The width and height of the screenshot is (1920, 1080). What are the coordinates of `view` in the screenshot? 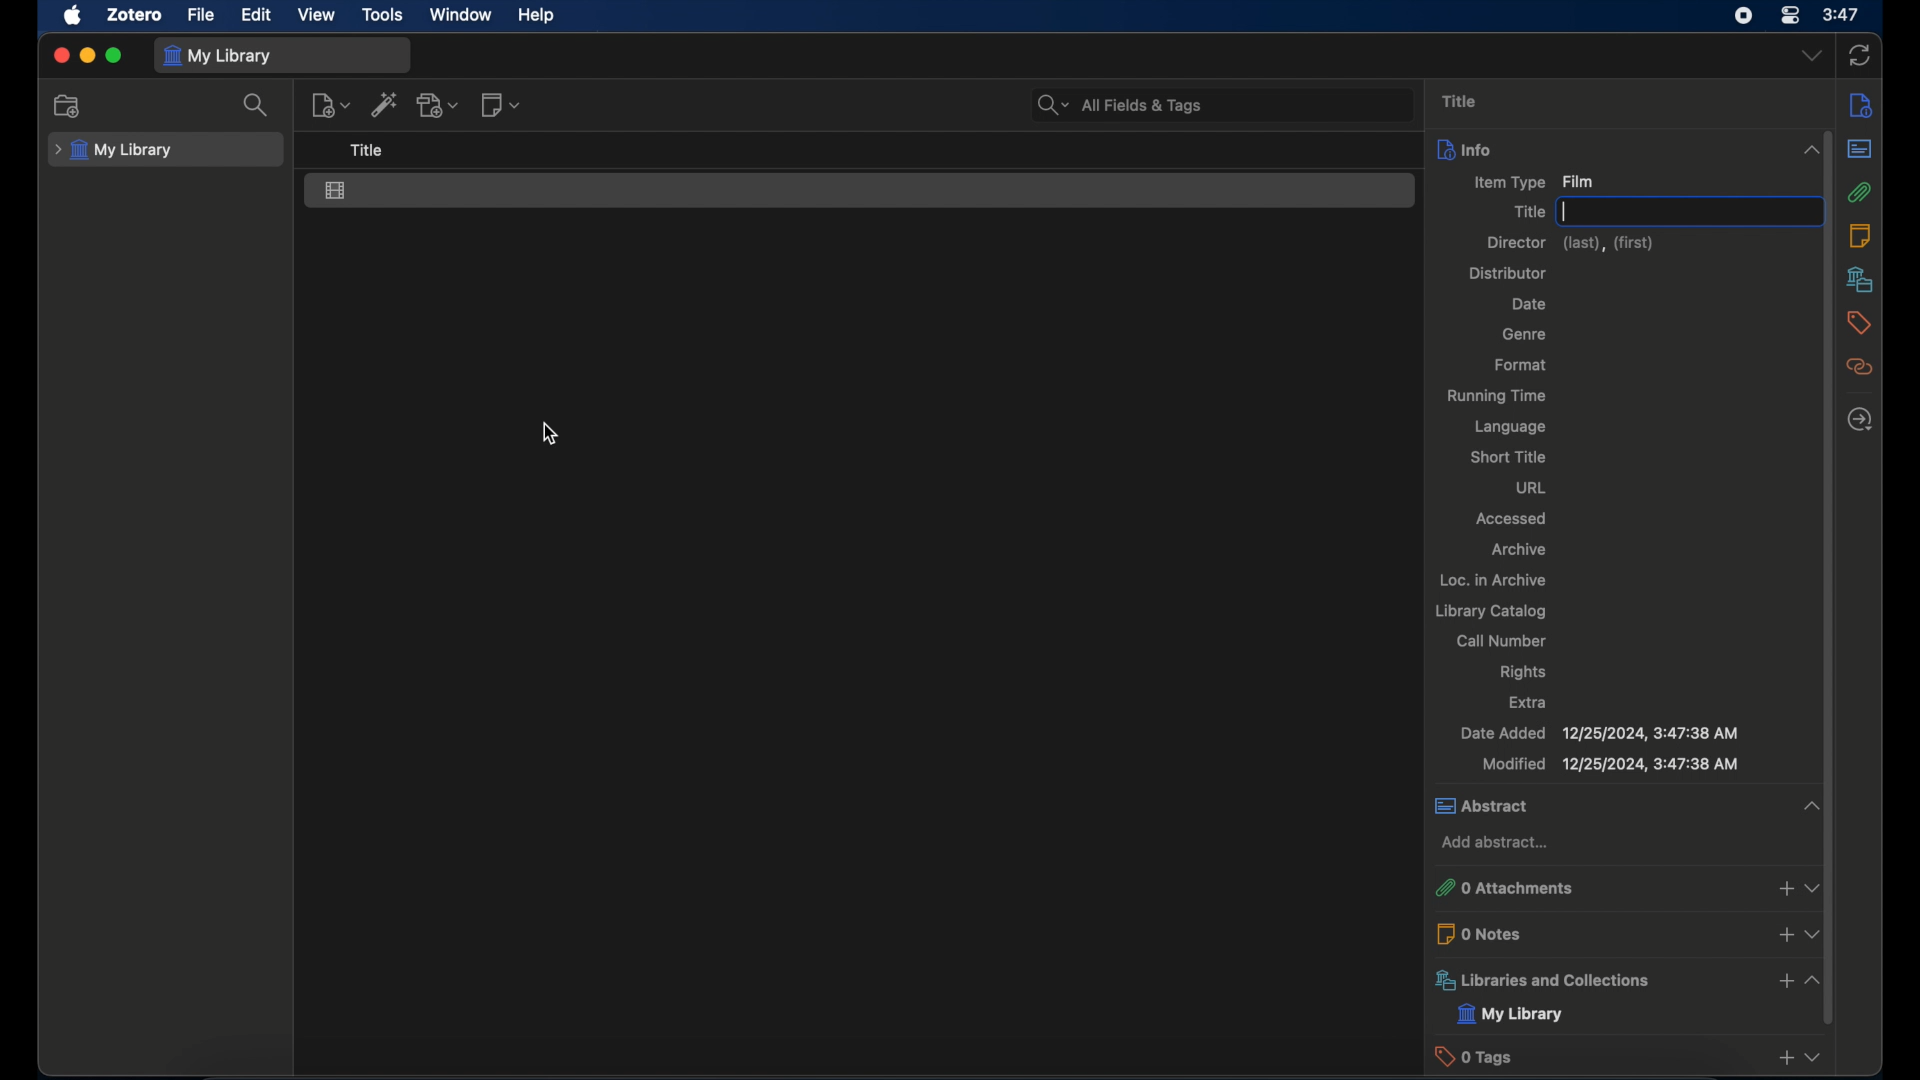 It's located at (318, 15).